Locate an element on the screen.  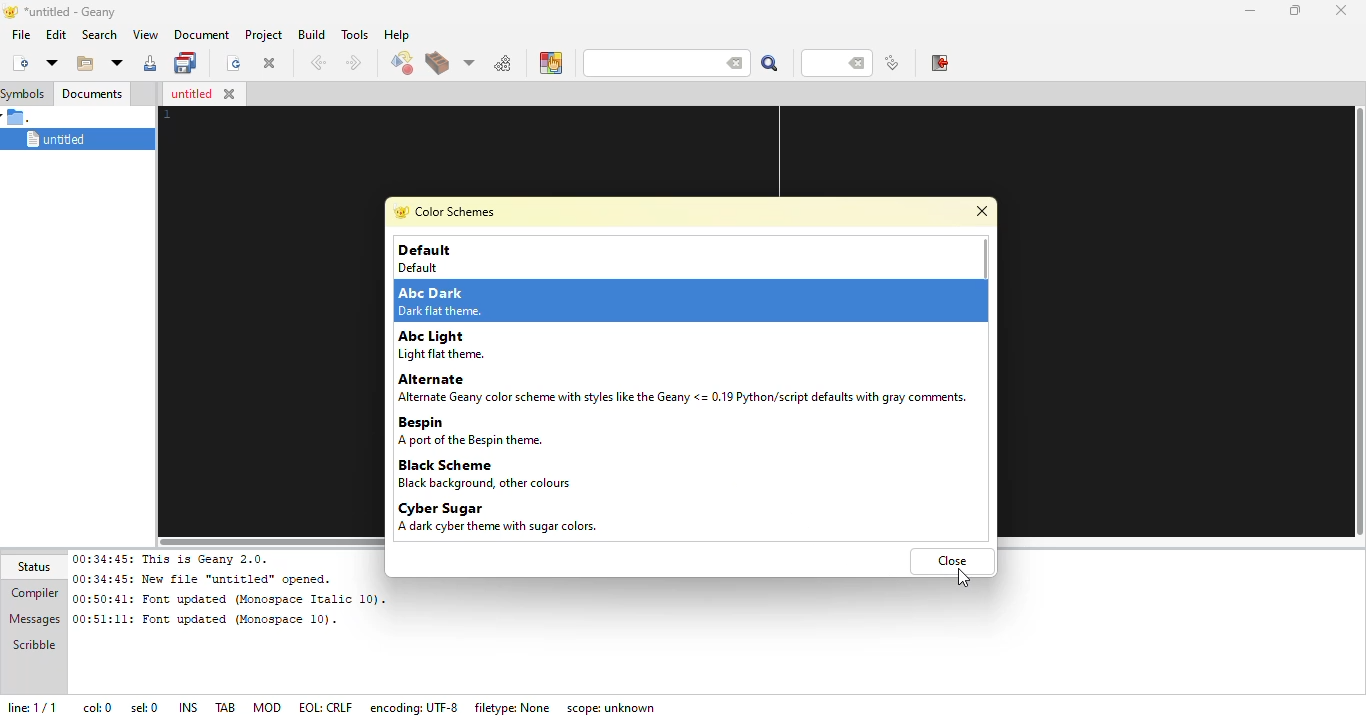
back is located at coordinates (317, 63).